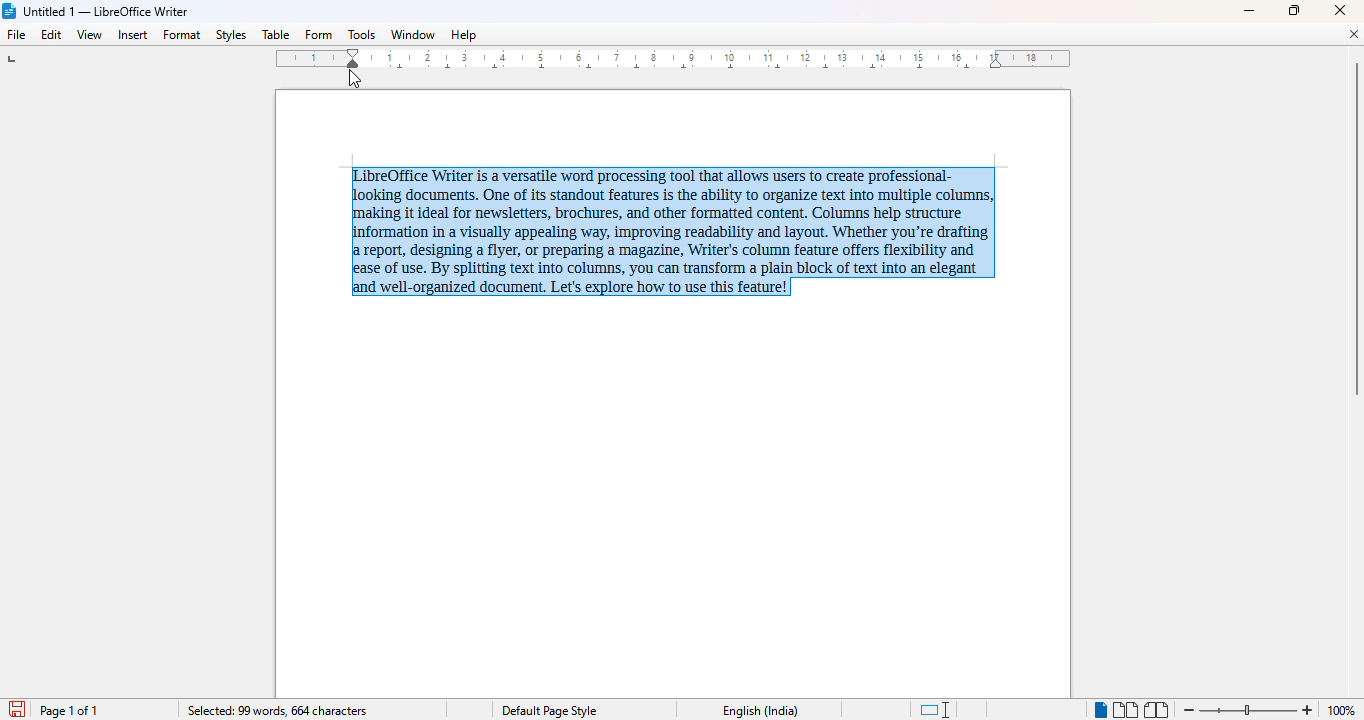  I want to click on selected: 99 words 664 characters, so click(278, 711).